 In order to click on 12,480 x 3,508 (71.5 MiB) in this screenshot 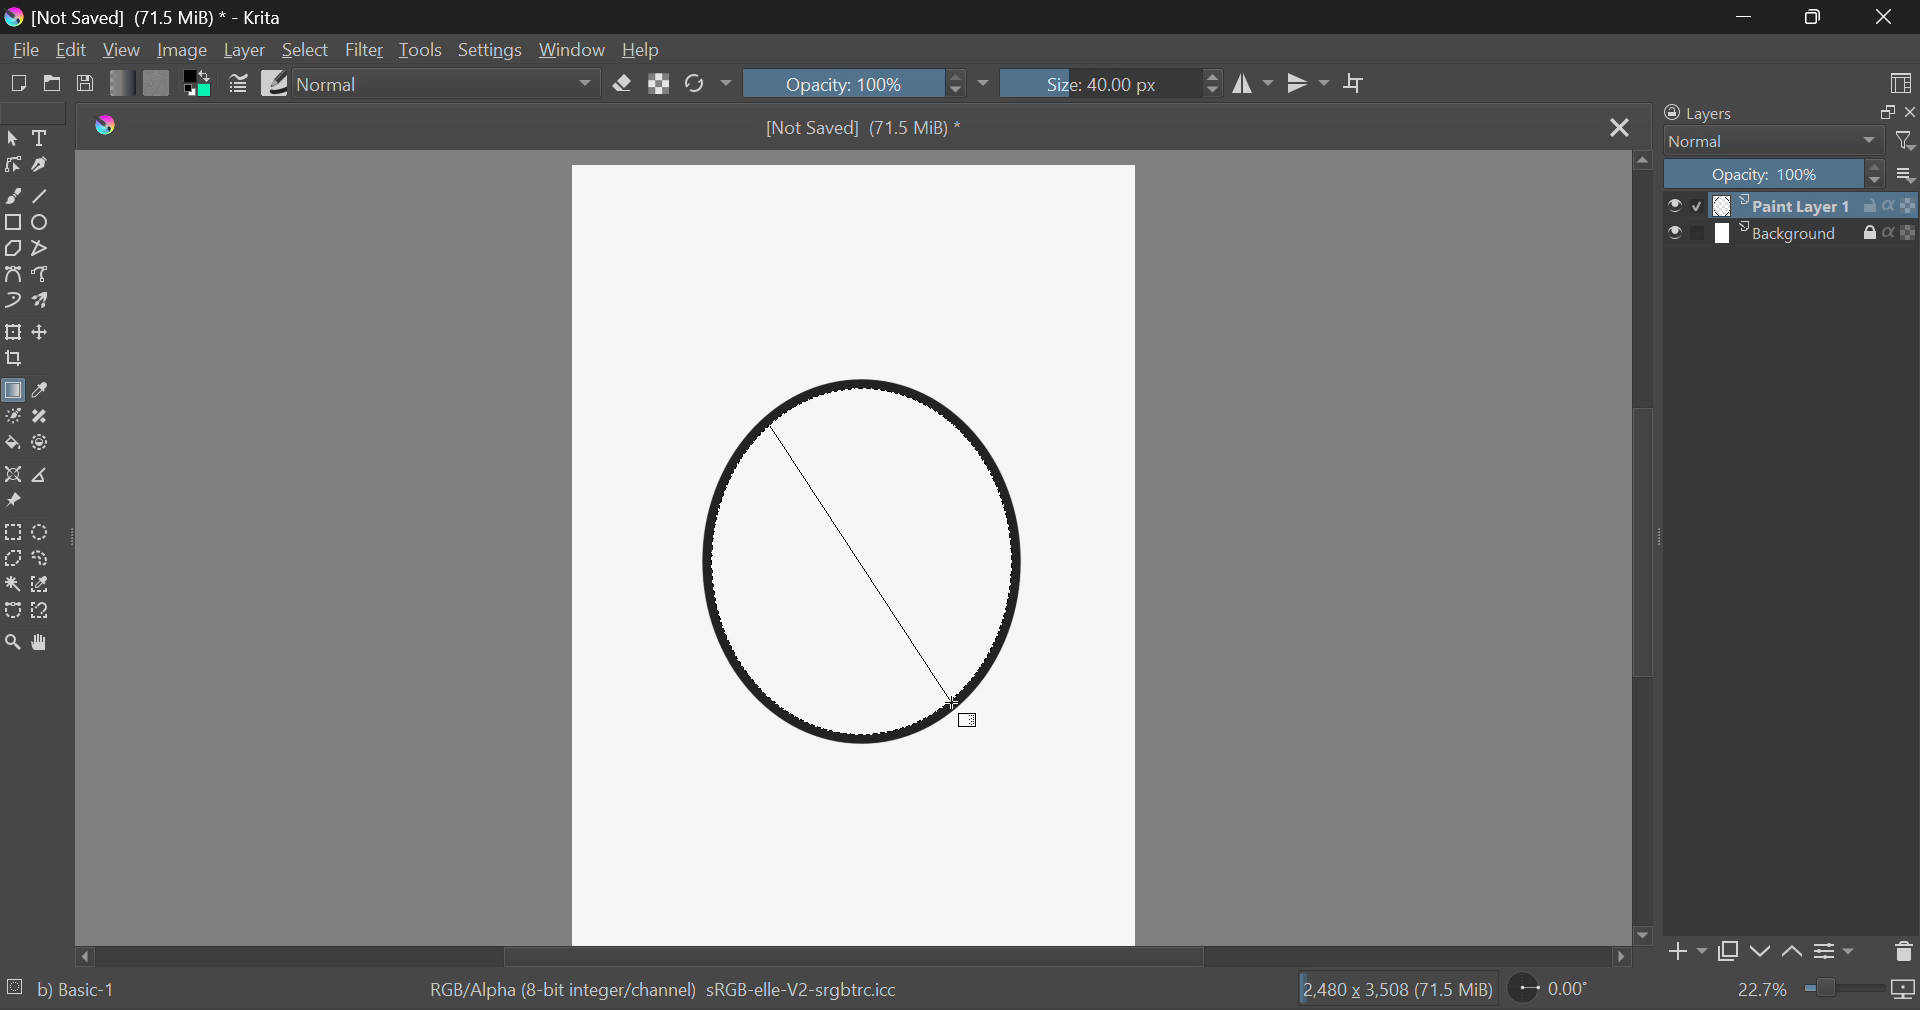, I will do `click(1396, 990)`.